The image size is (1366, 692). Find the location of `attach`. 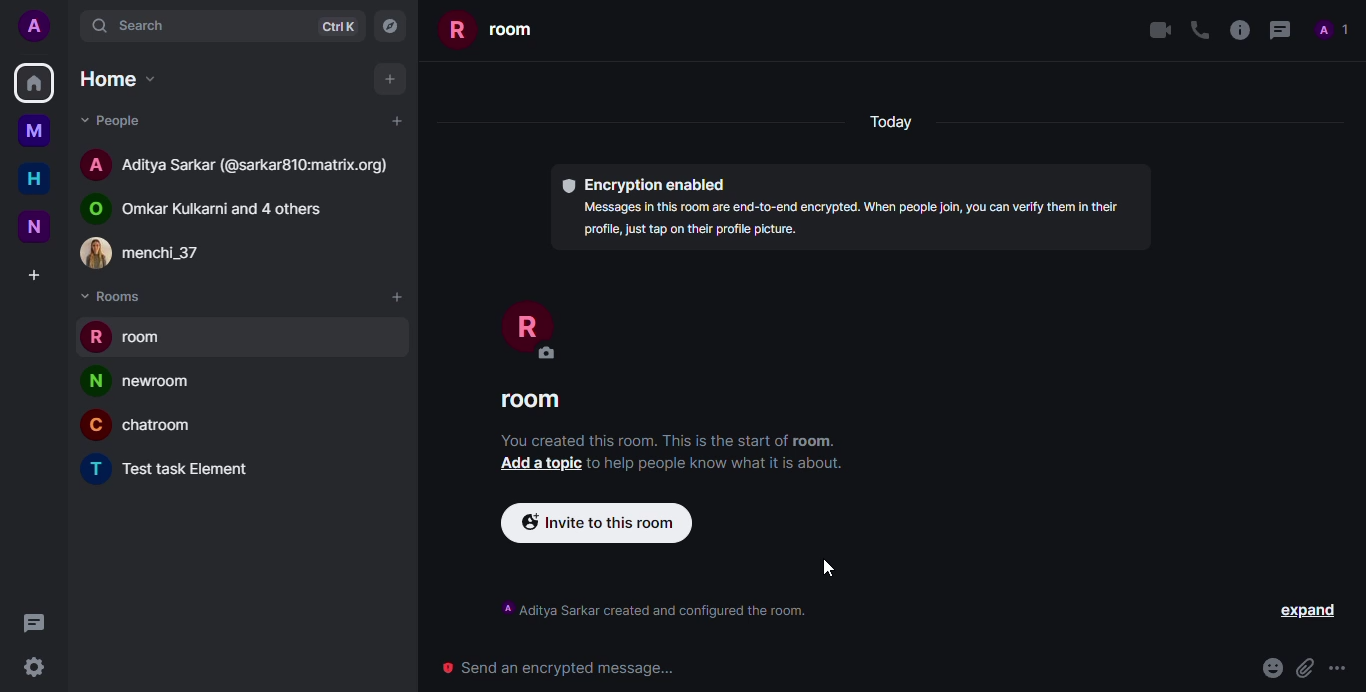

attach is located at coordinates (1305, 668).